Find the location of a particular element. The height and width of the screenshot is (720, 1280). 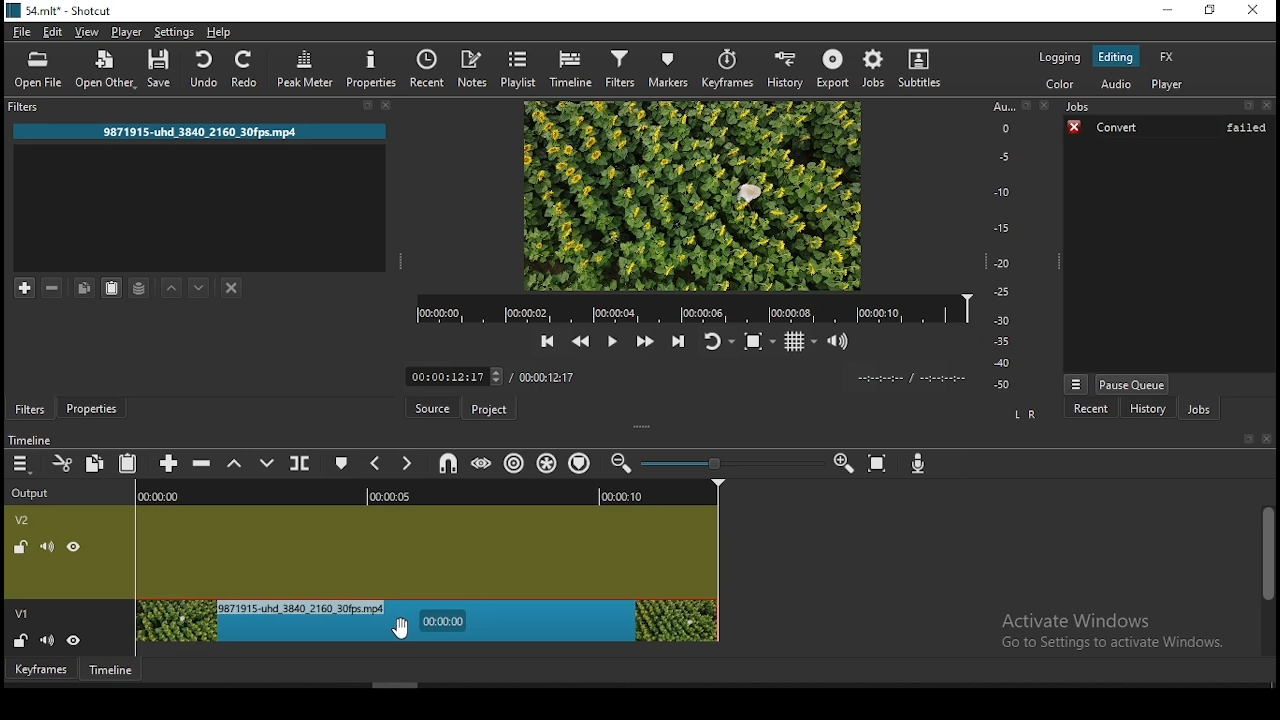

lift is located at coordinates (234, 466).